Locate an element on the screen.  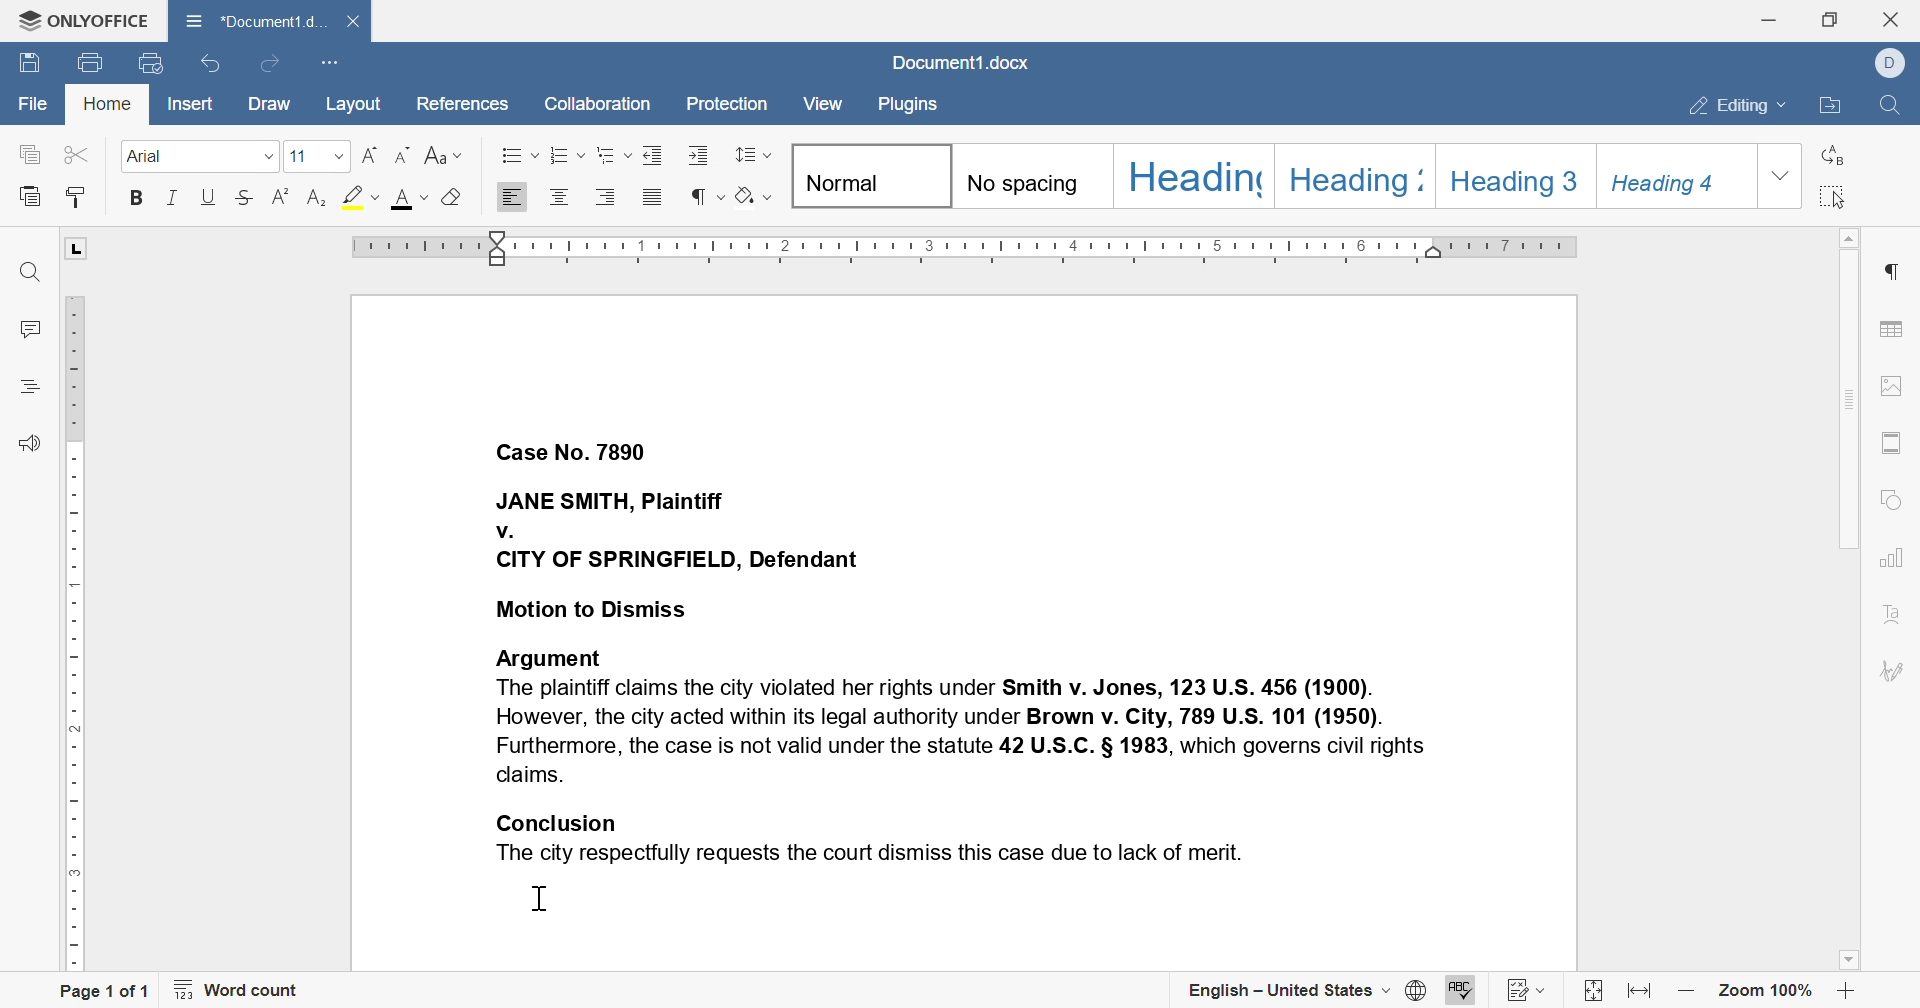
Document1.d is located at coordinates (253, 18).